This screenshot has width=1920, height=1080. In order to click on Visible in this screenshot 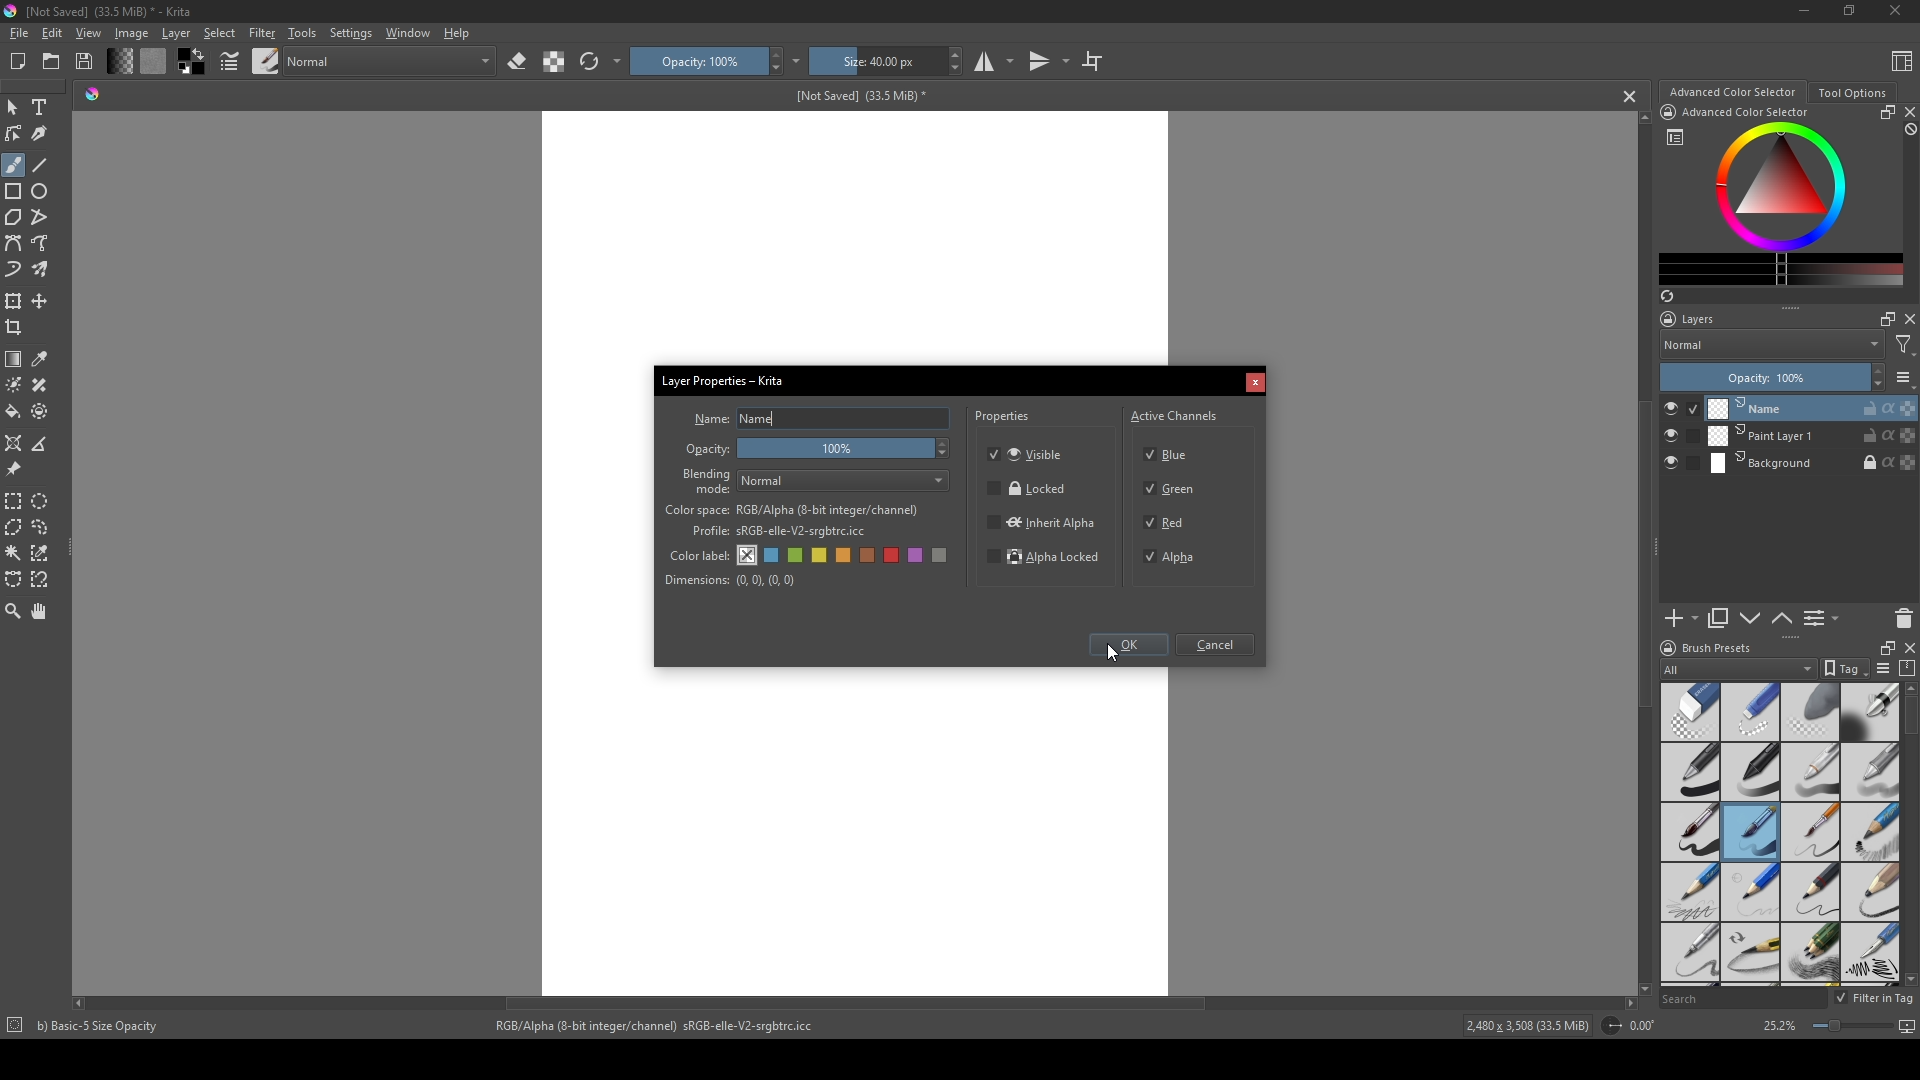, I will do `click(1029, 453)`.